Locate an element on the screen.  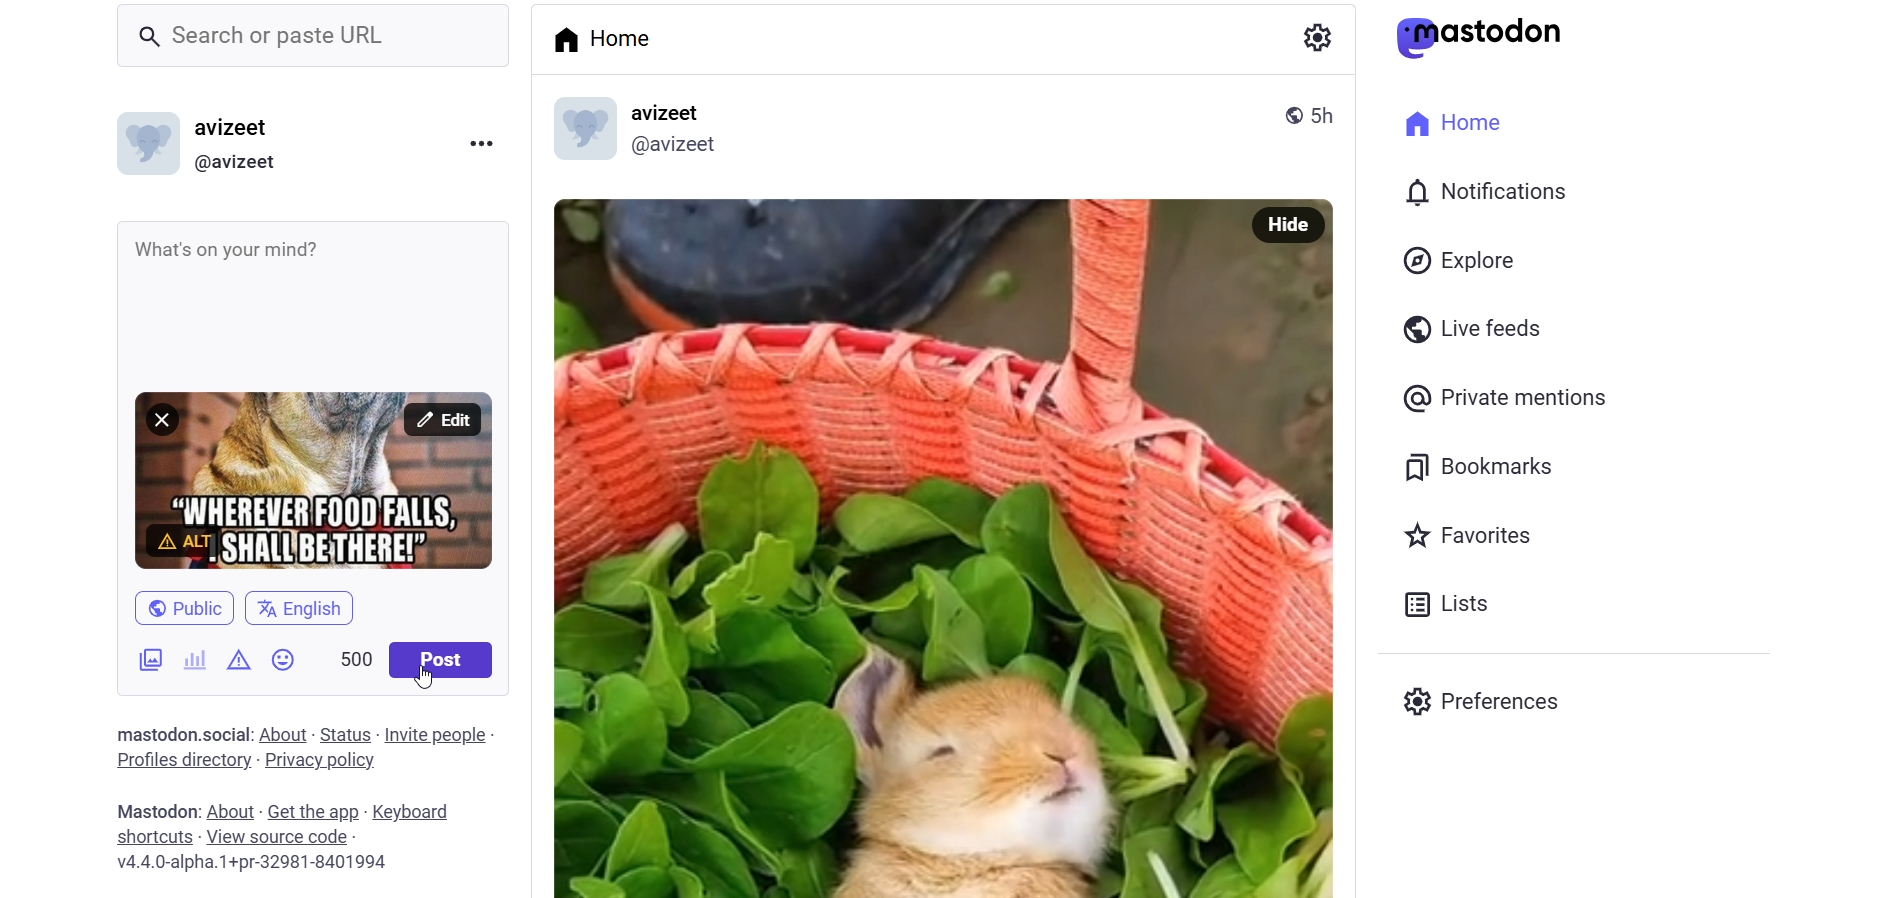
id is located at coordinates (241, 164).